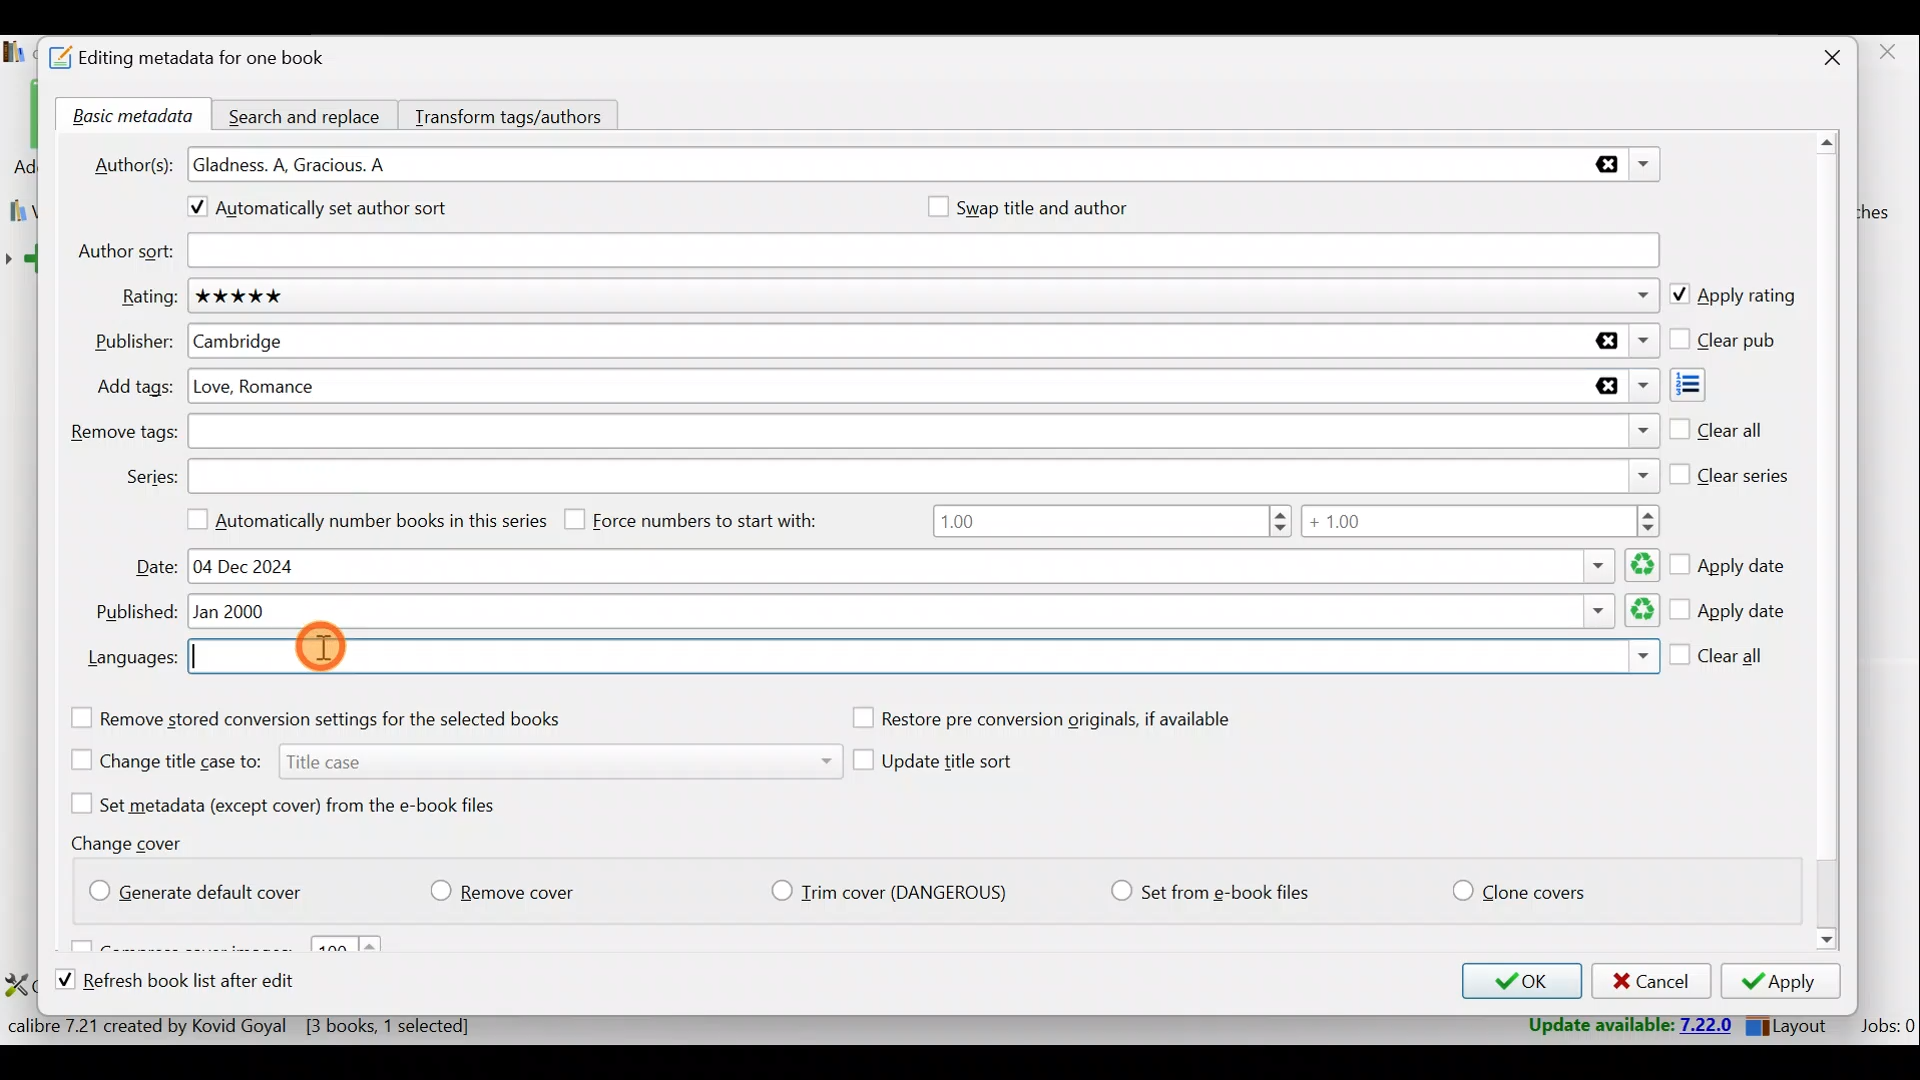 Image resolution: width=1920 pixels, height=1080 pixels. What do you see at coordinates (920, 387) in the screenshot?
I see `Add tags` at bounding box center [920, 387].